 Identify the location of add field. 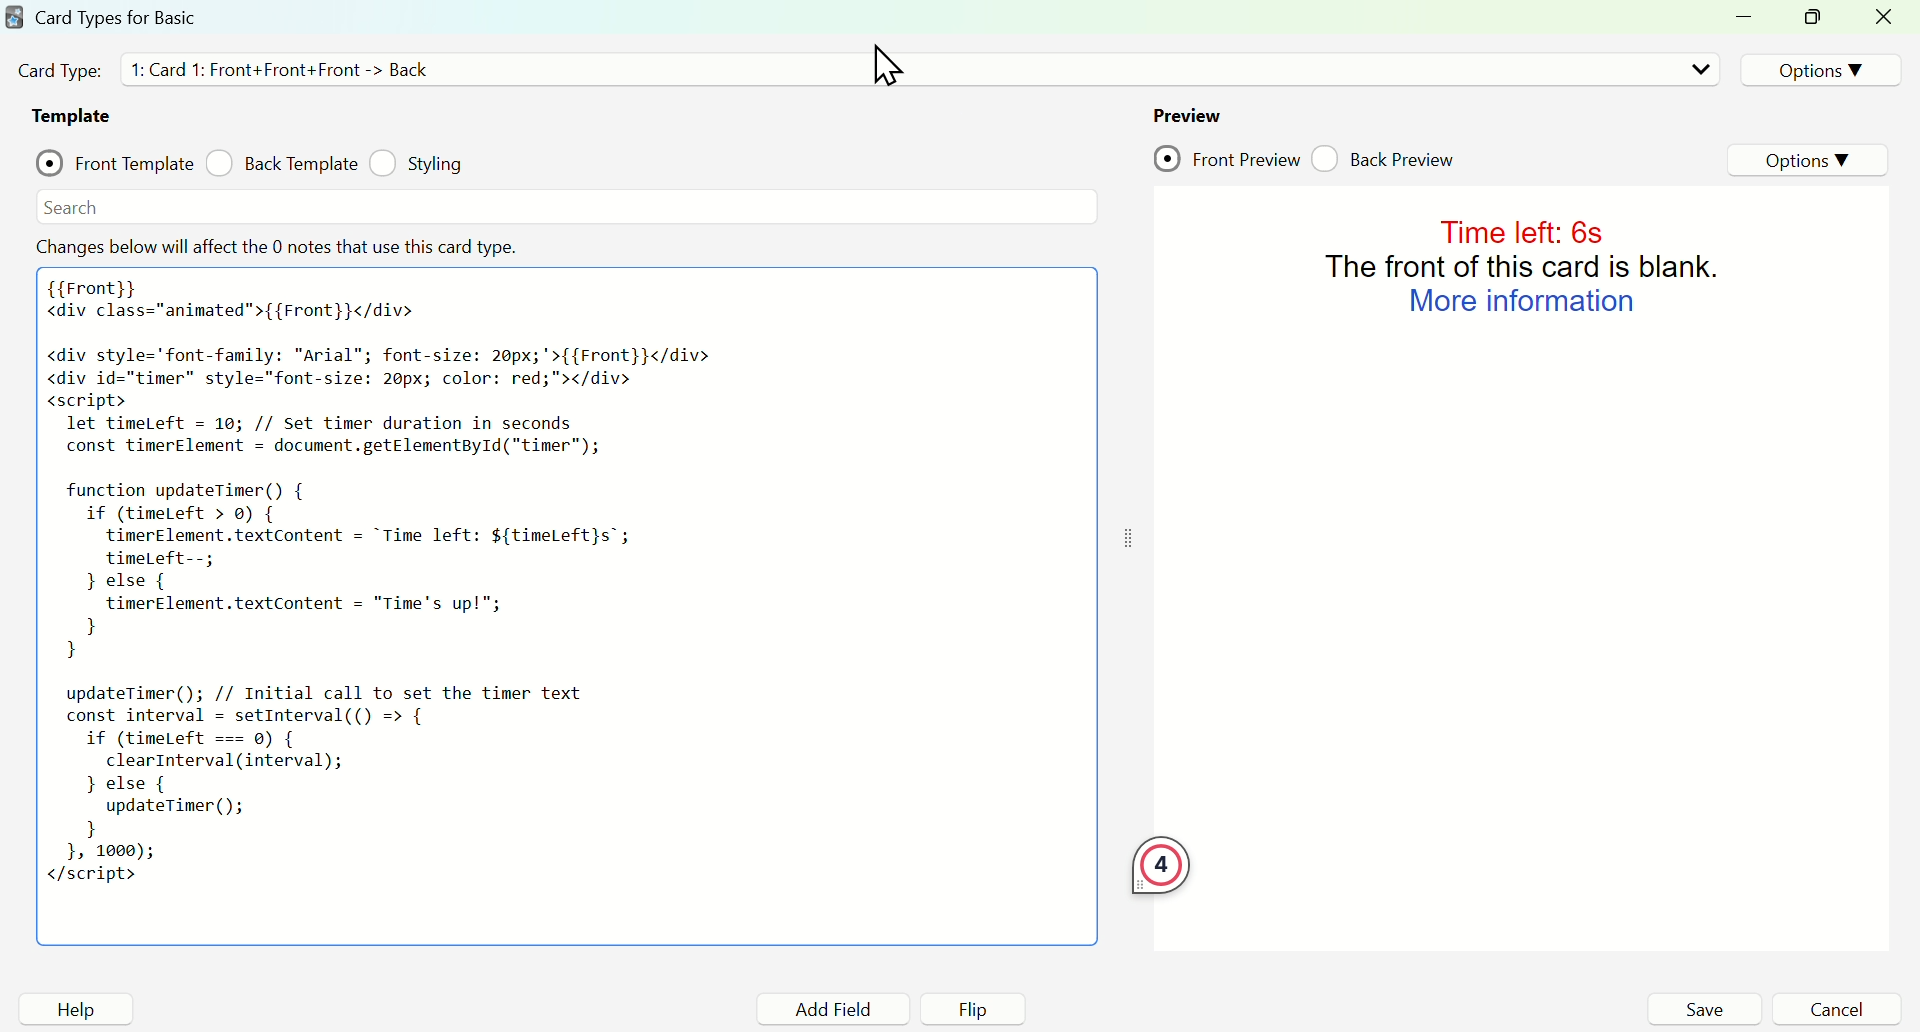
(830, 1010).